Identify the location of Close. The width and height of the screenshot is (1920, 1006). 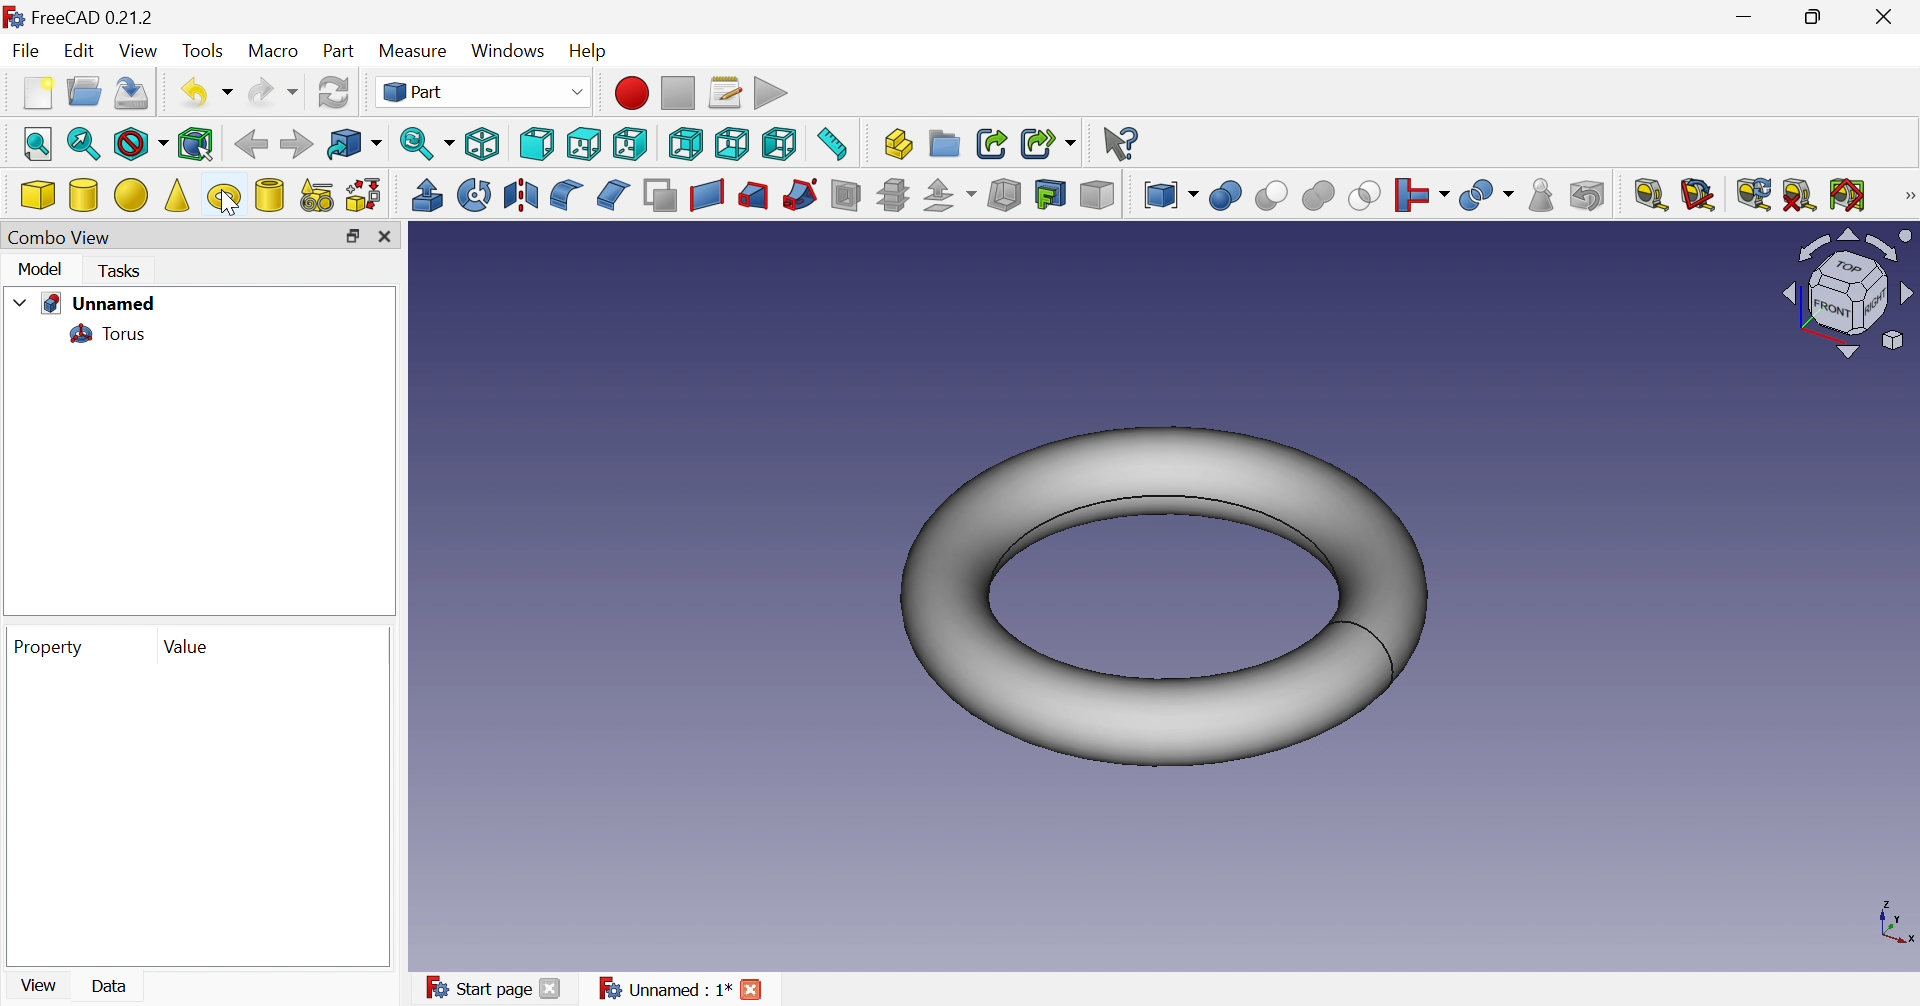
(1891, 16).